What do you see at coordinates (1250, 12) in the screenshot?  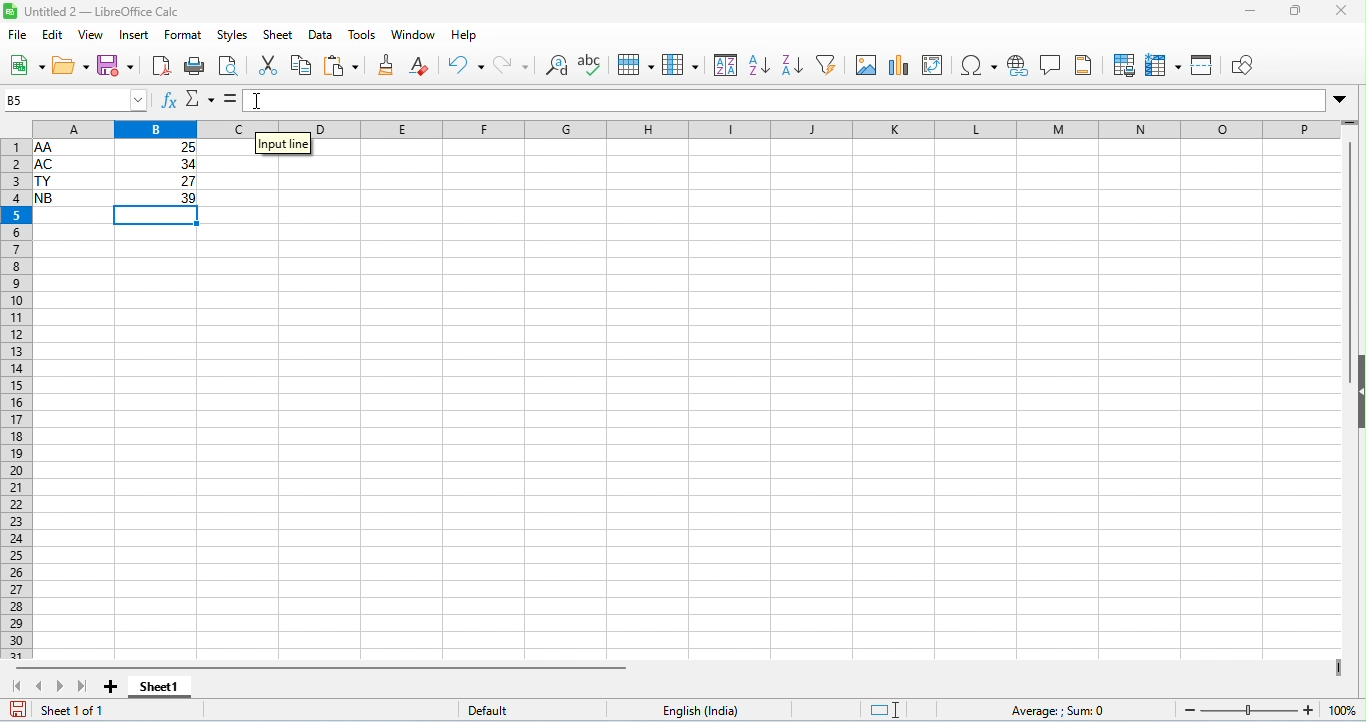 I see `minimize` at bounding box center [1250, 12].